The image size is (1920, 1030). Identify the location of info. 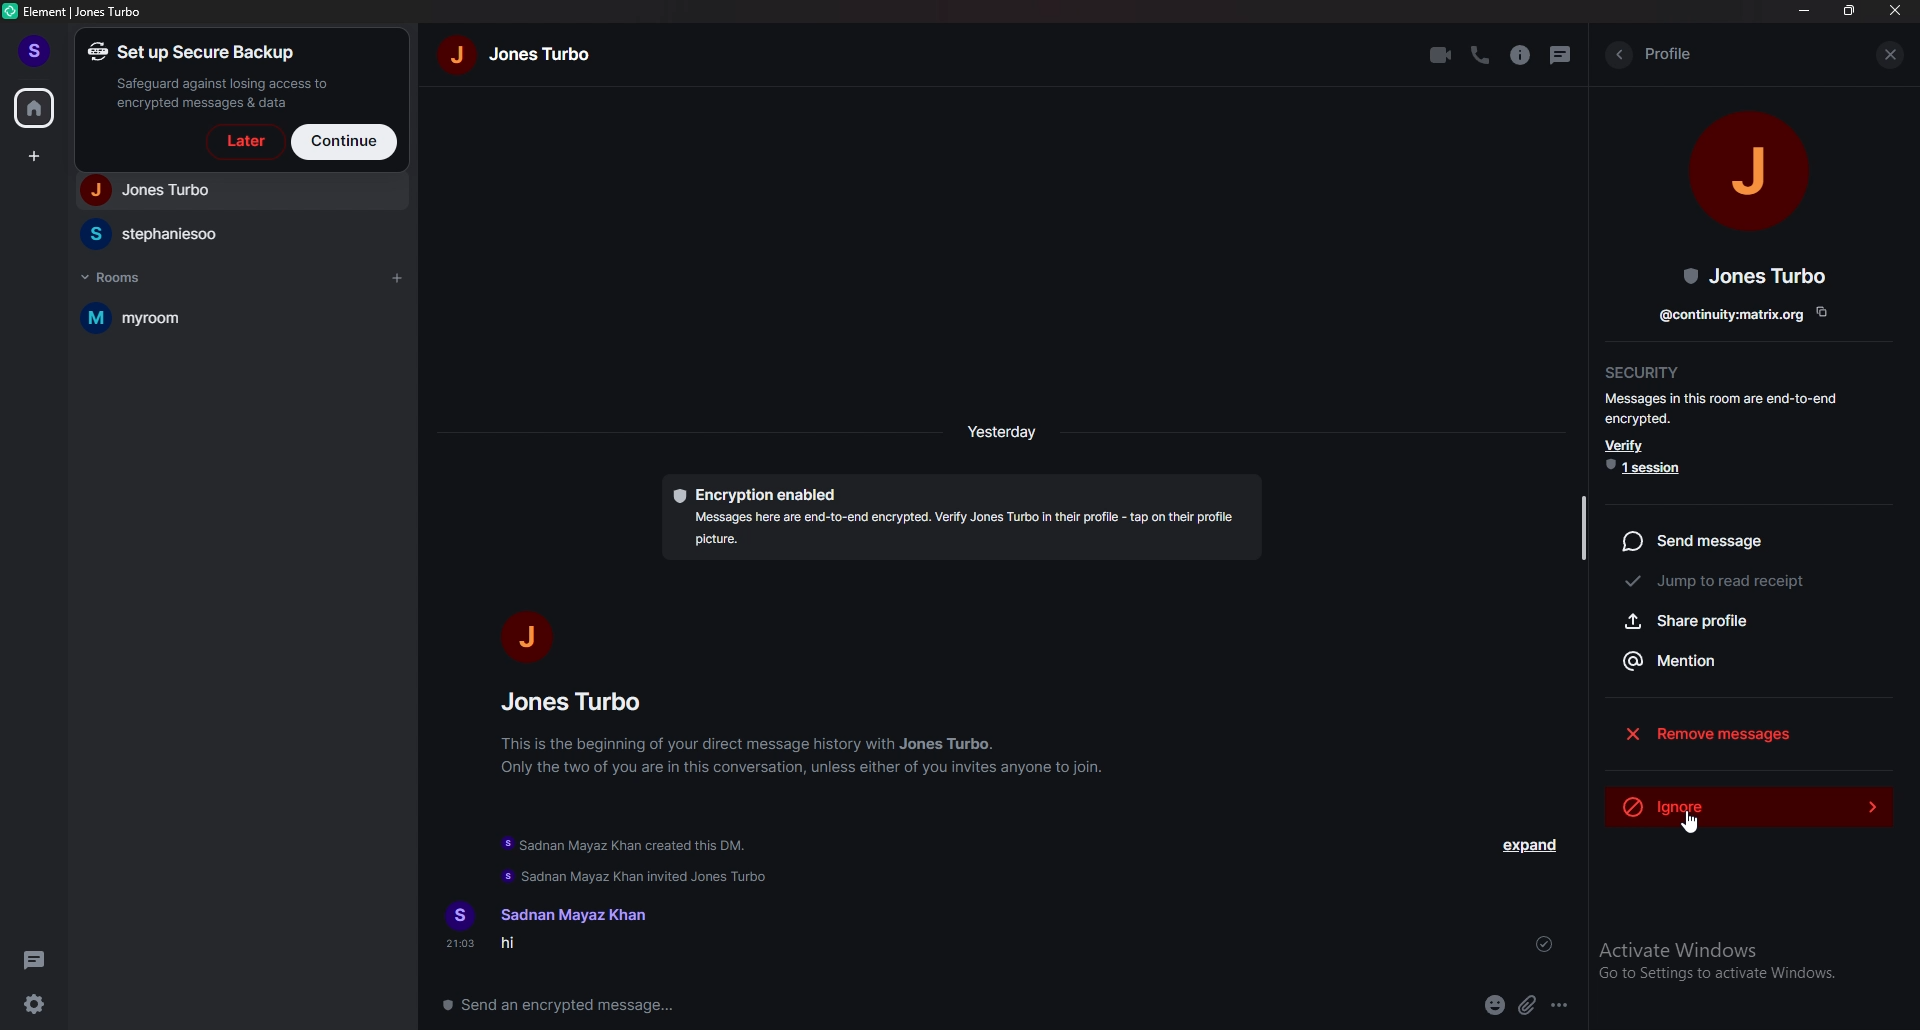
(805, 754).